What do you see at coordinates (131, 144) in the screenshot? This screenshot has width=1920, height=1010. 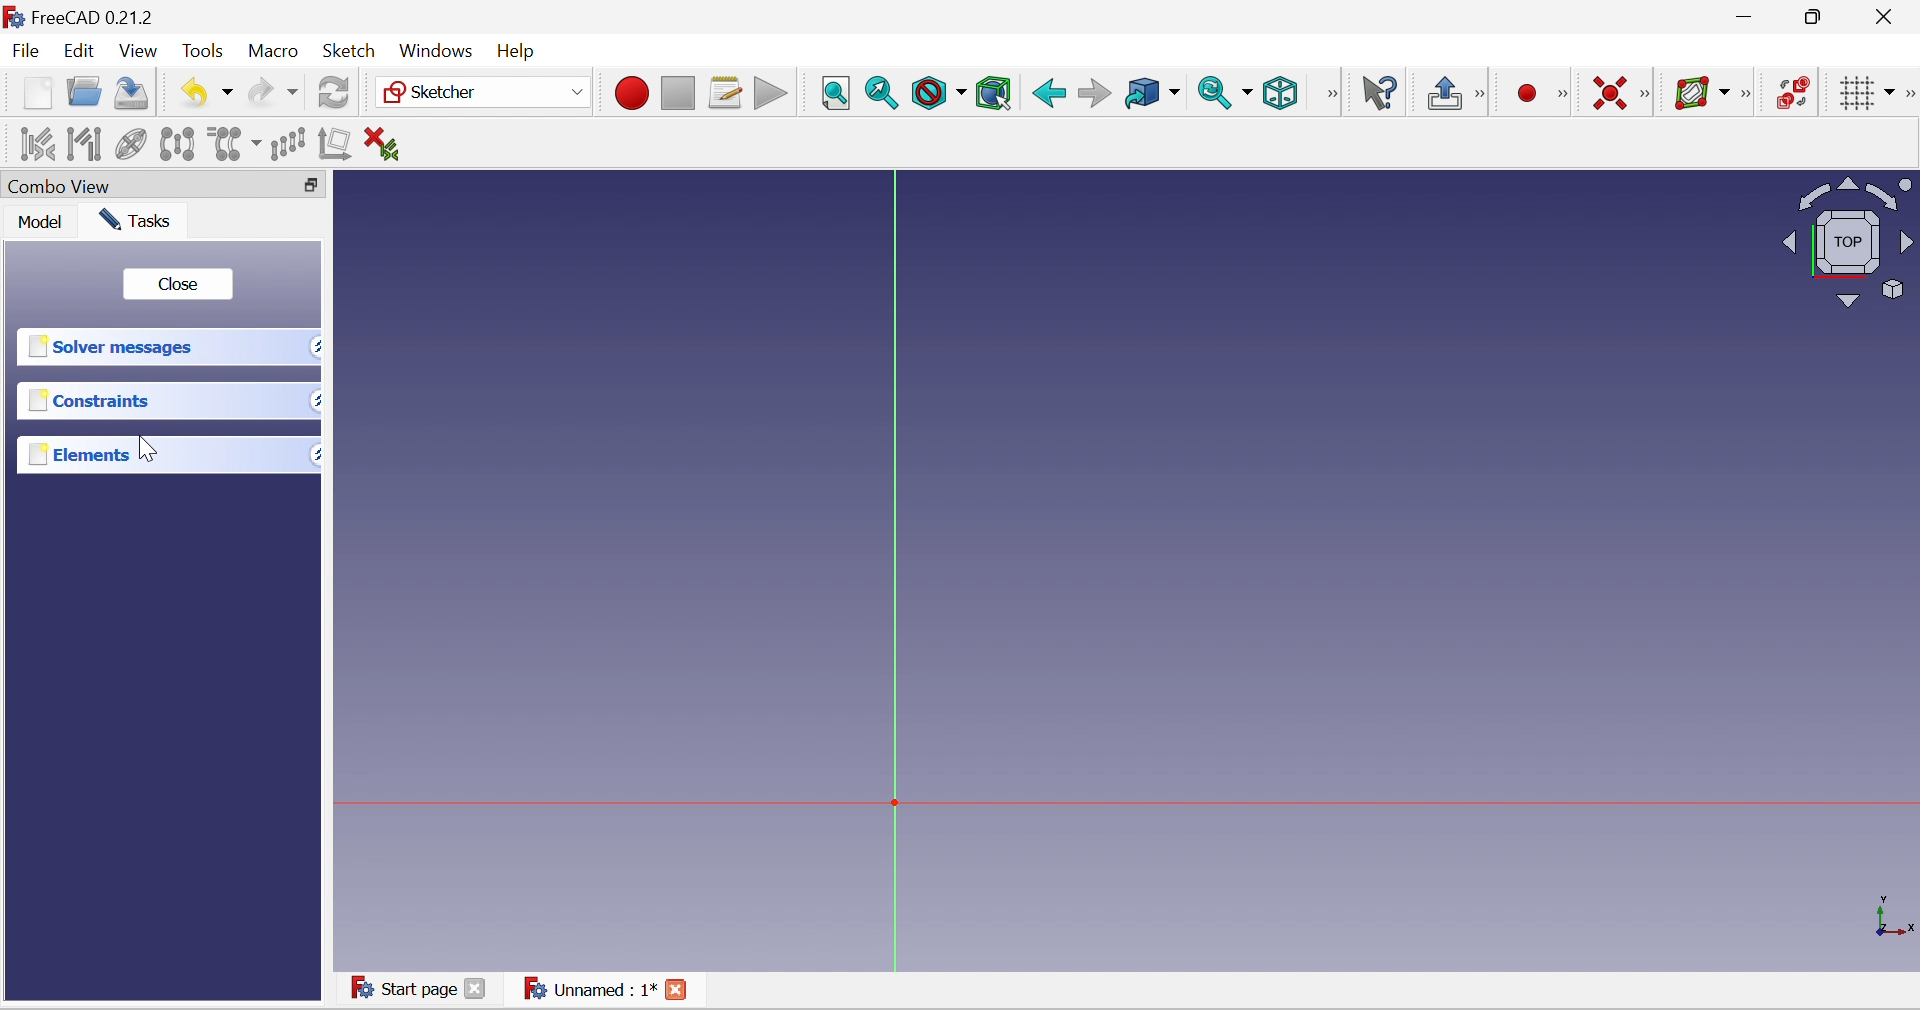 I see `Clone` at bounding box center [131, 144].